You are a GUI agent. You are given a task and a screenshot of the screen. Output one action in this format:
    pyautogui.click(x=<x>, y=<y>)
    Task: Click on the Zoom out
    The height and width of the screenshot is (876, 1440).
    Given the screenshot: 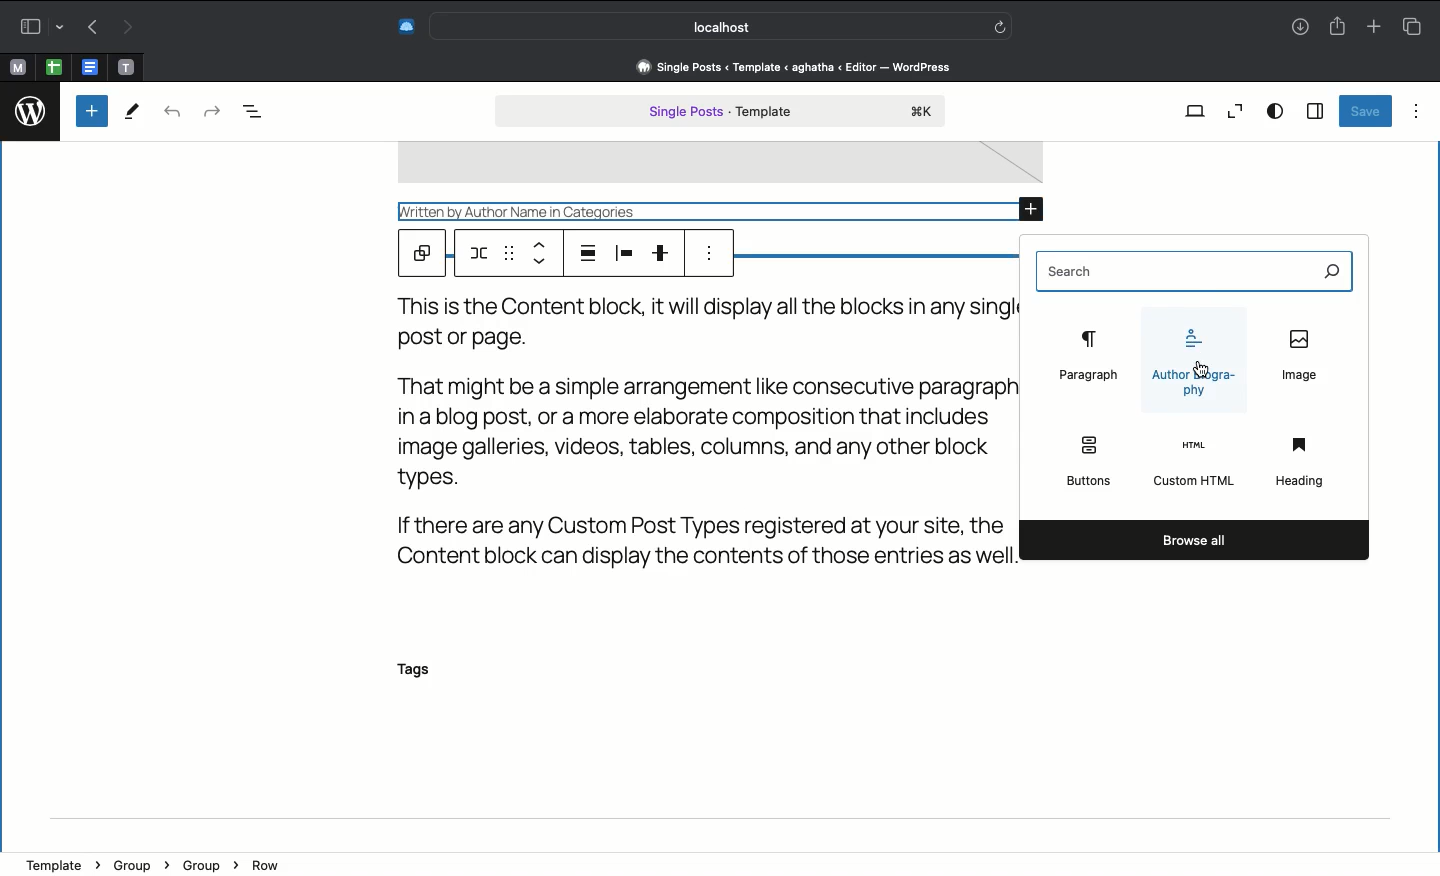 What is the action you would take?
    pyautogui.click(x=1235, y=111)
    